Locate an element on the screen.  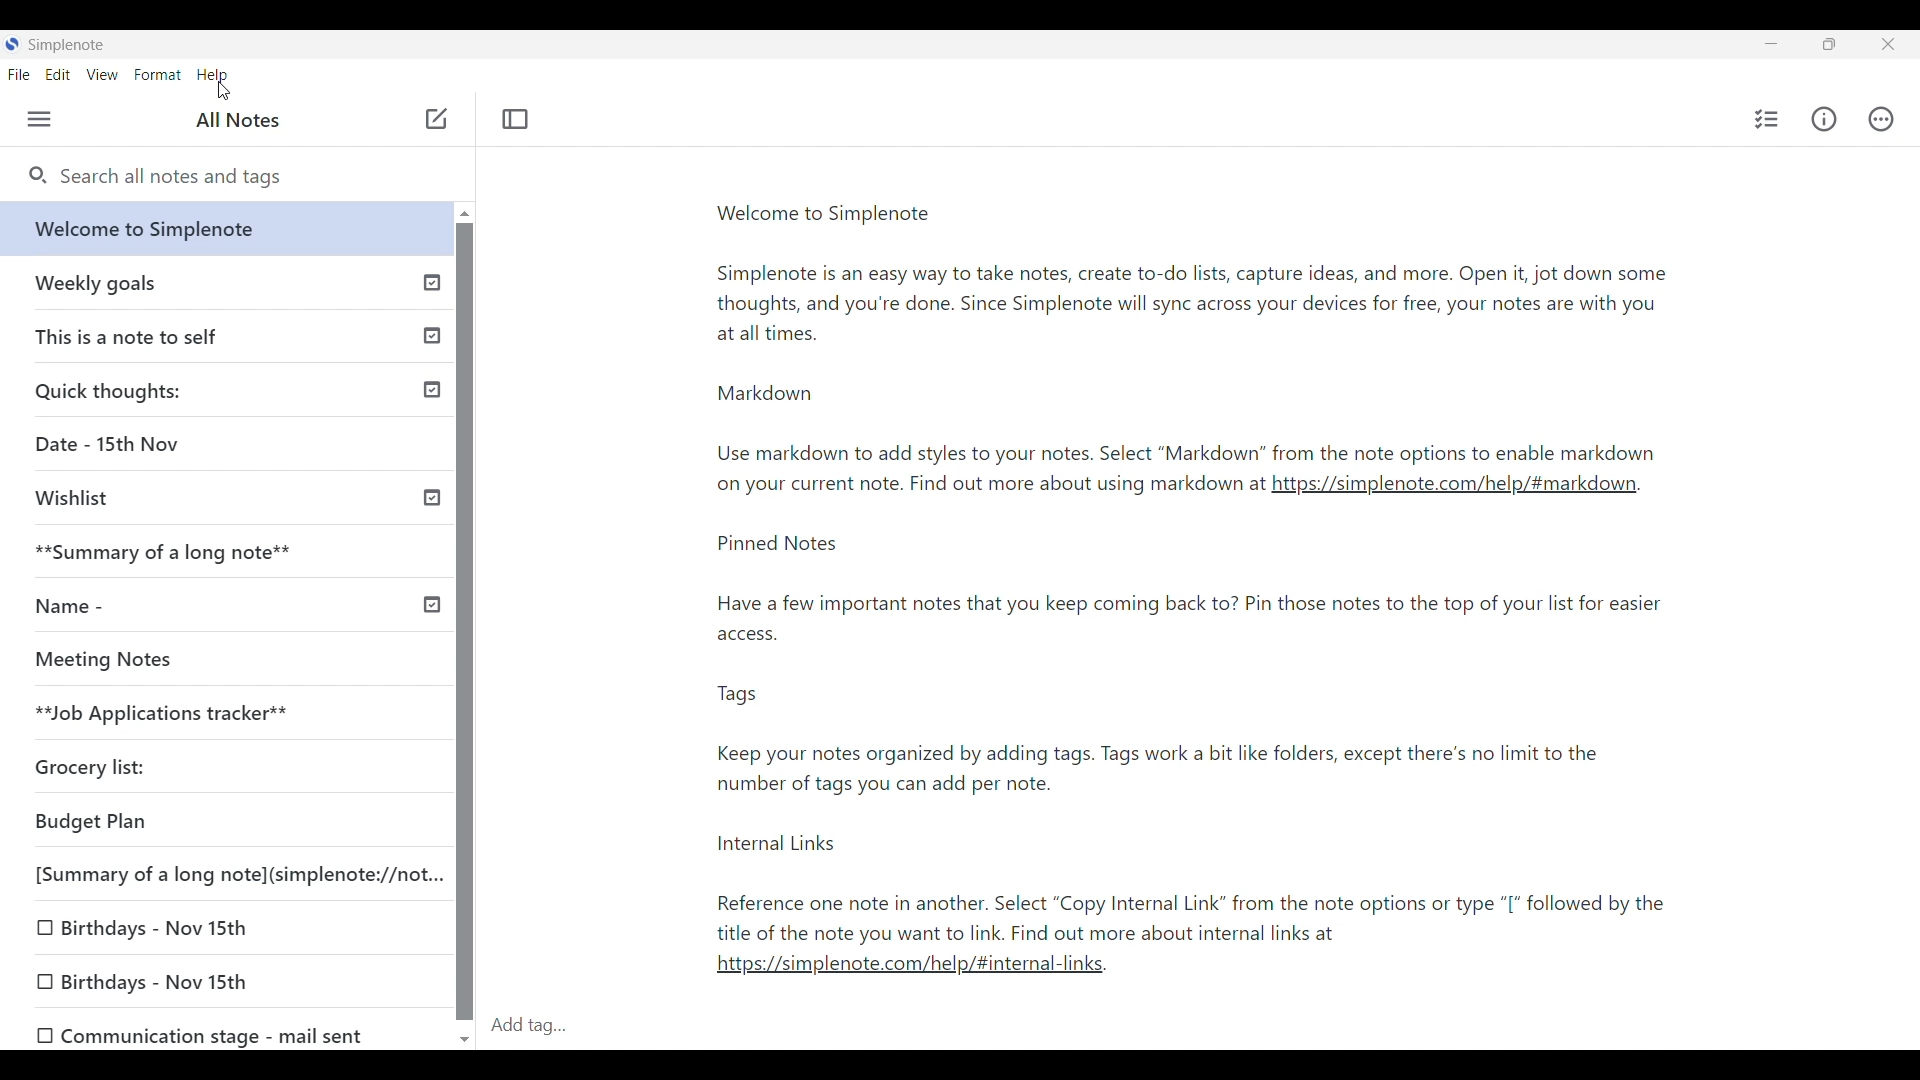
Edit menu is located at coordinates (58, 74).